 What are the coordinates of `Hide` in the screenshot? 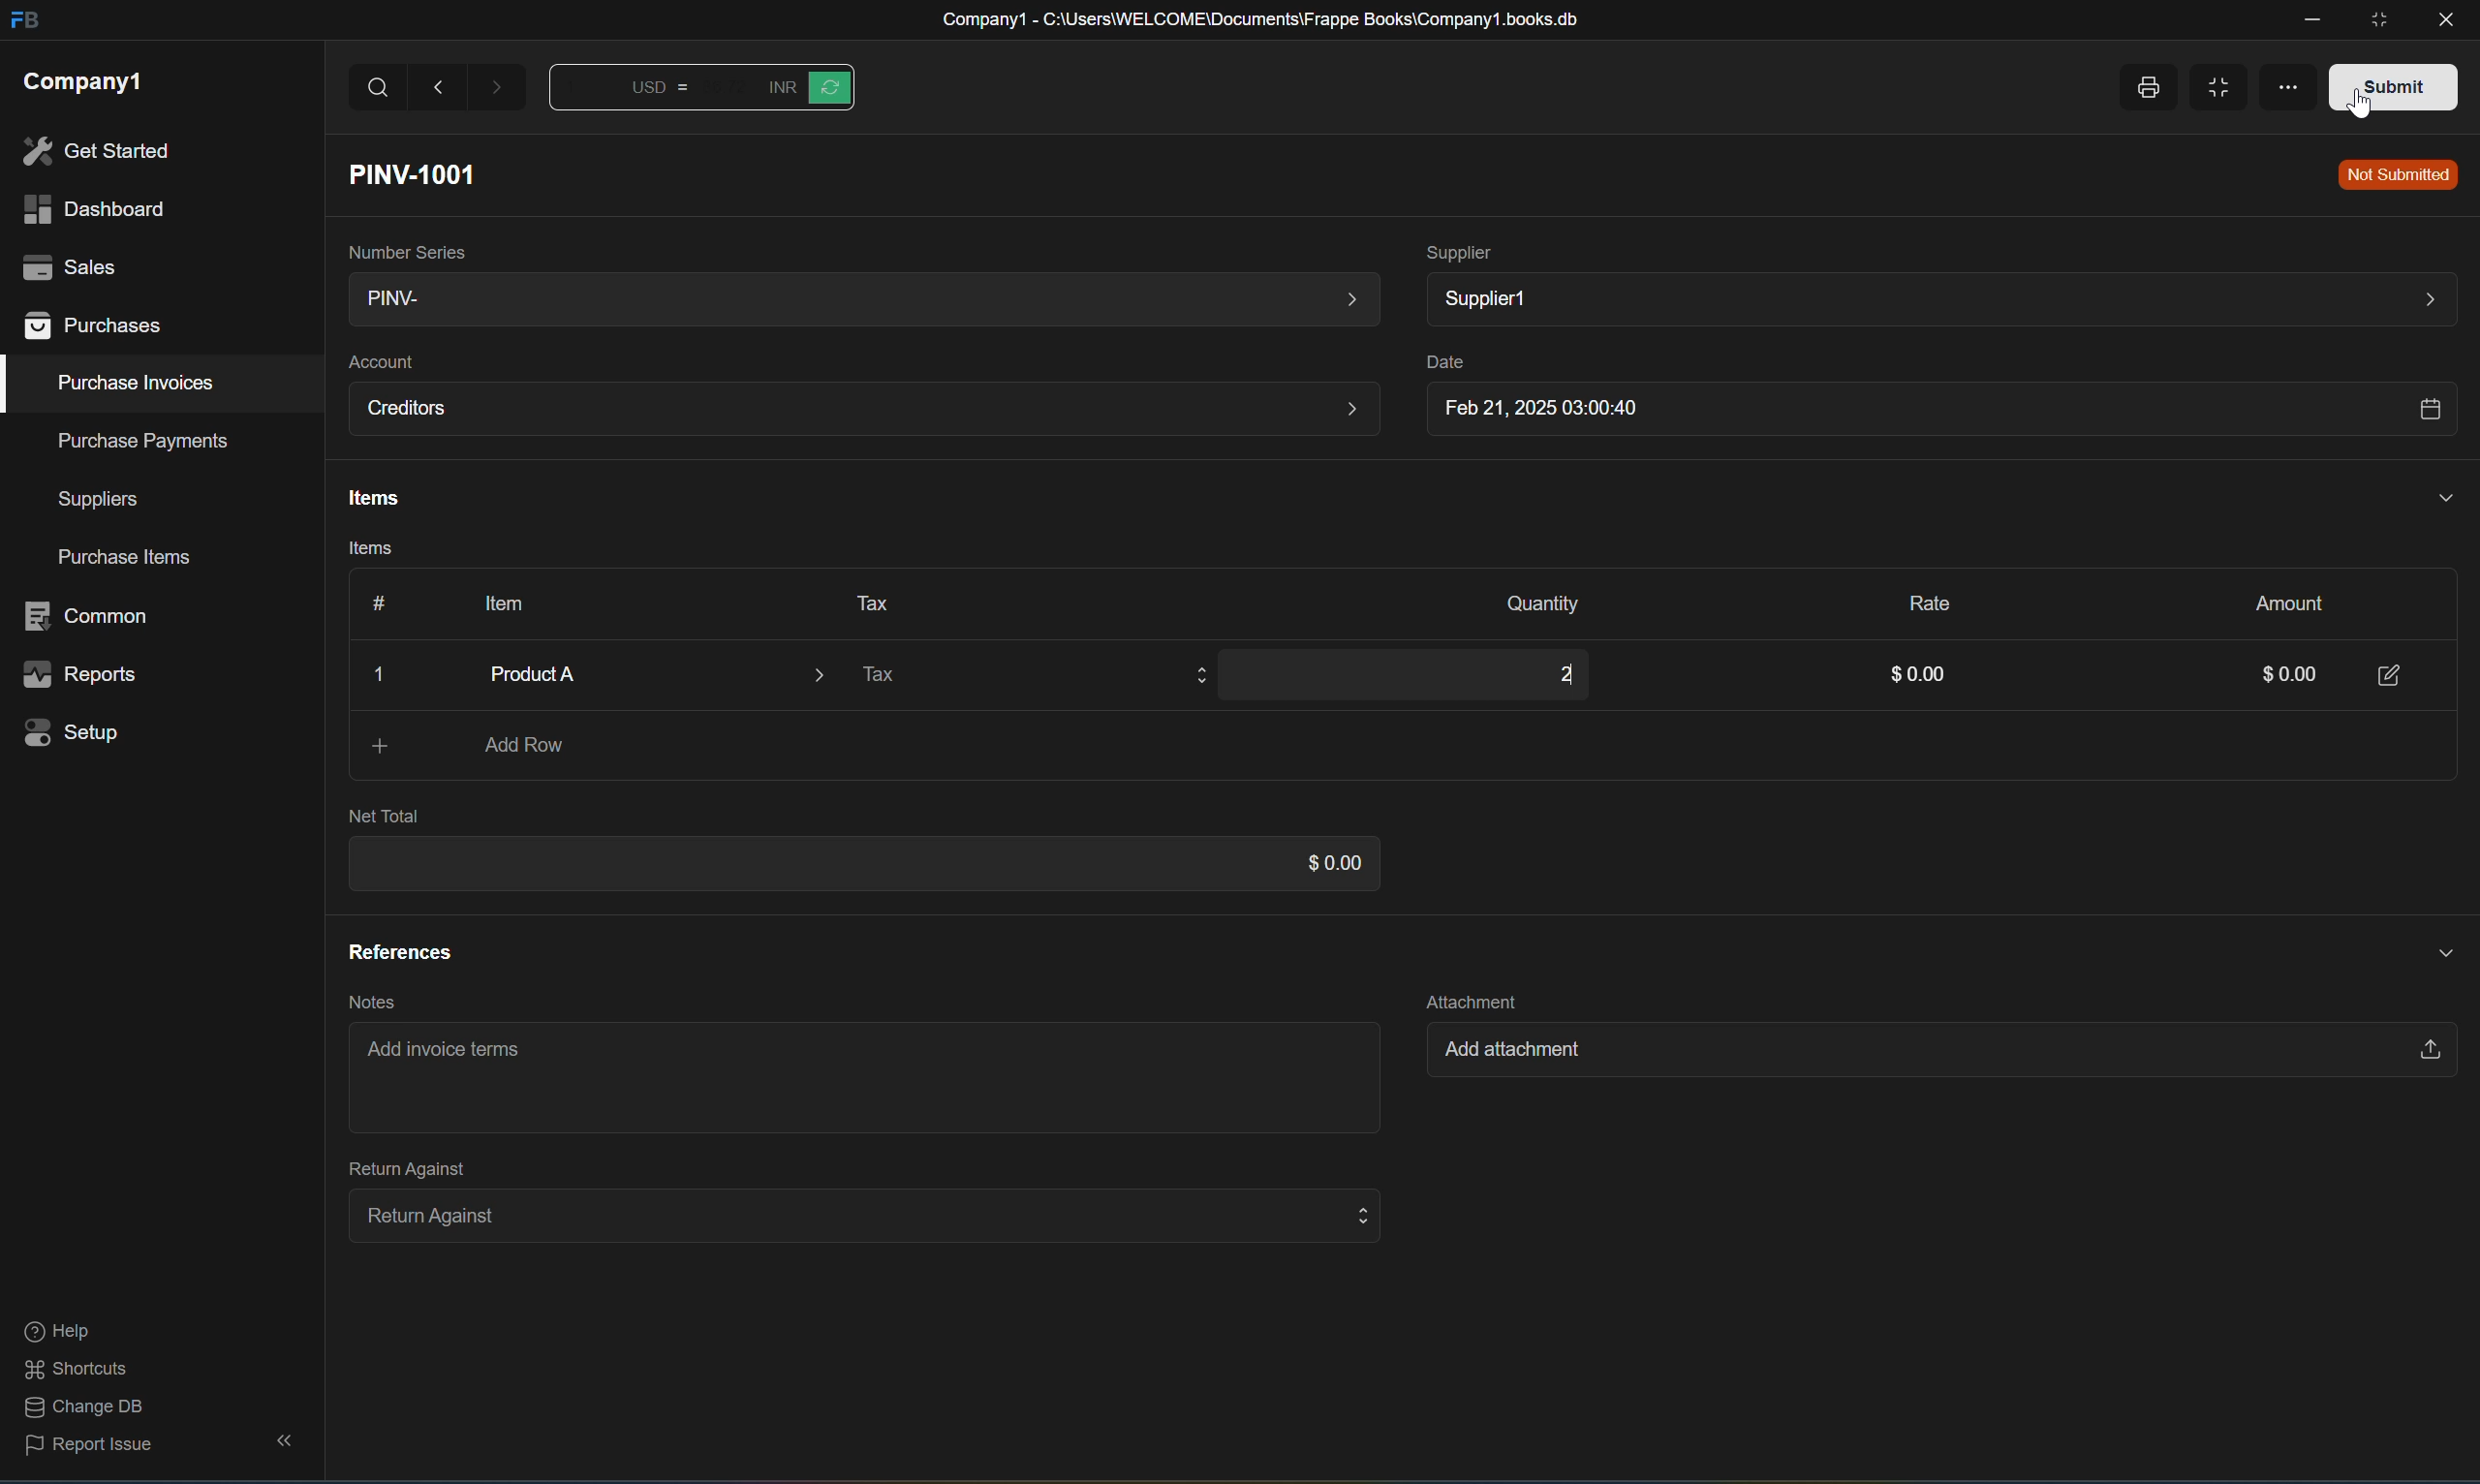 It's located at (2432, 949).